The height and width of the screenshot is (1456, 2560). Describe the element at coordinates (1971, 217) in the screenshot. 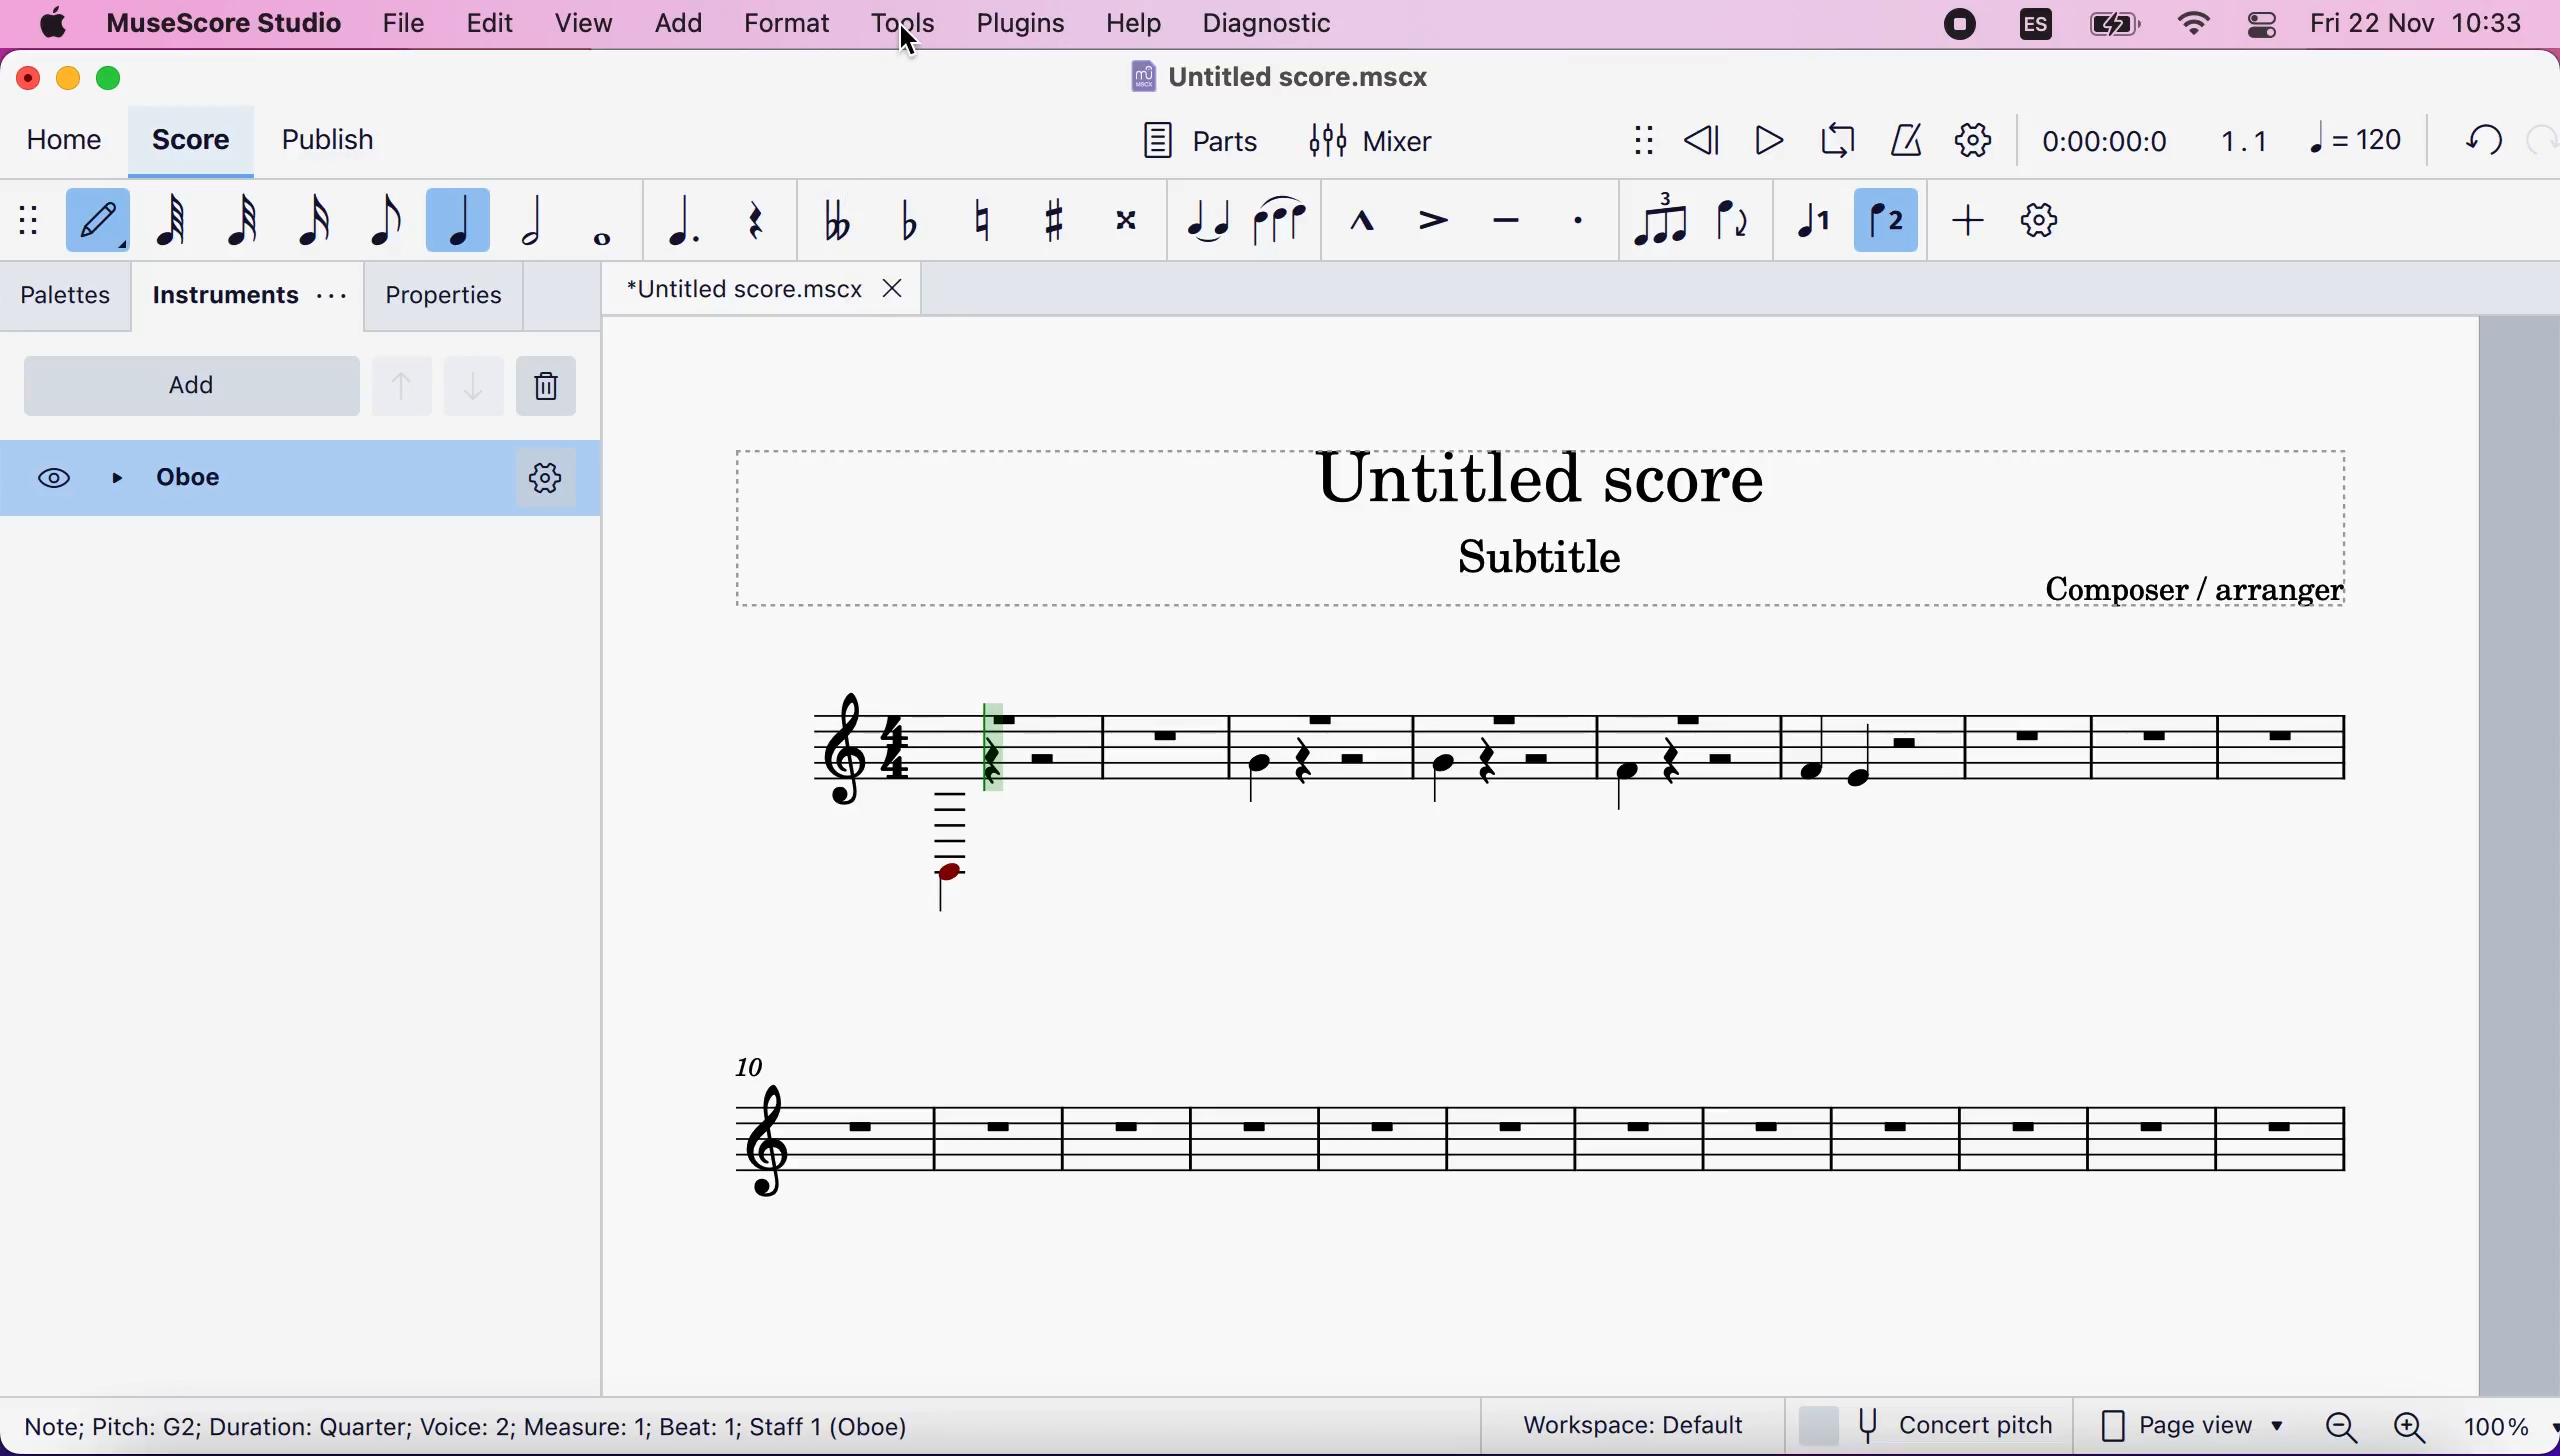

I see `add` at that location.